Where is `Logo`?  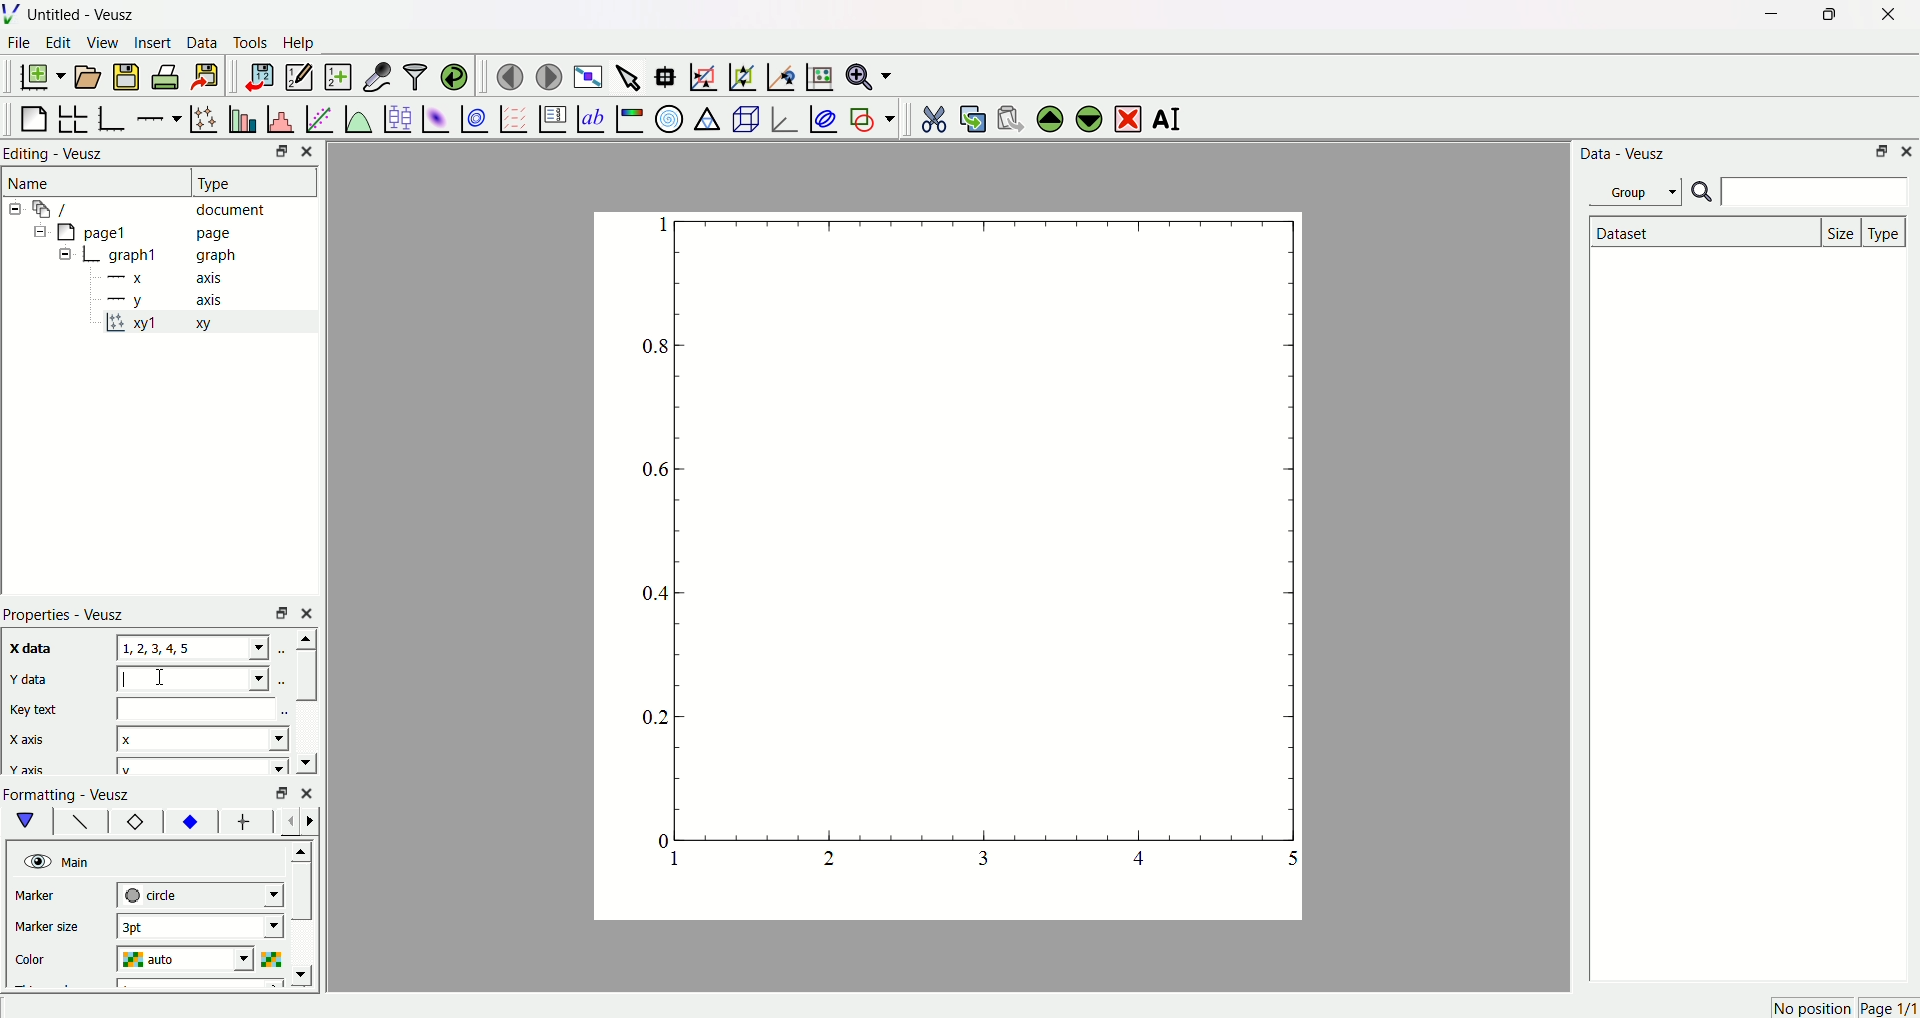
Logo is located at coordinates (15, 15).